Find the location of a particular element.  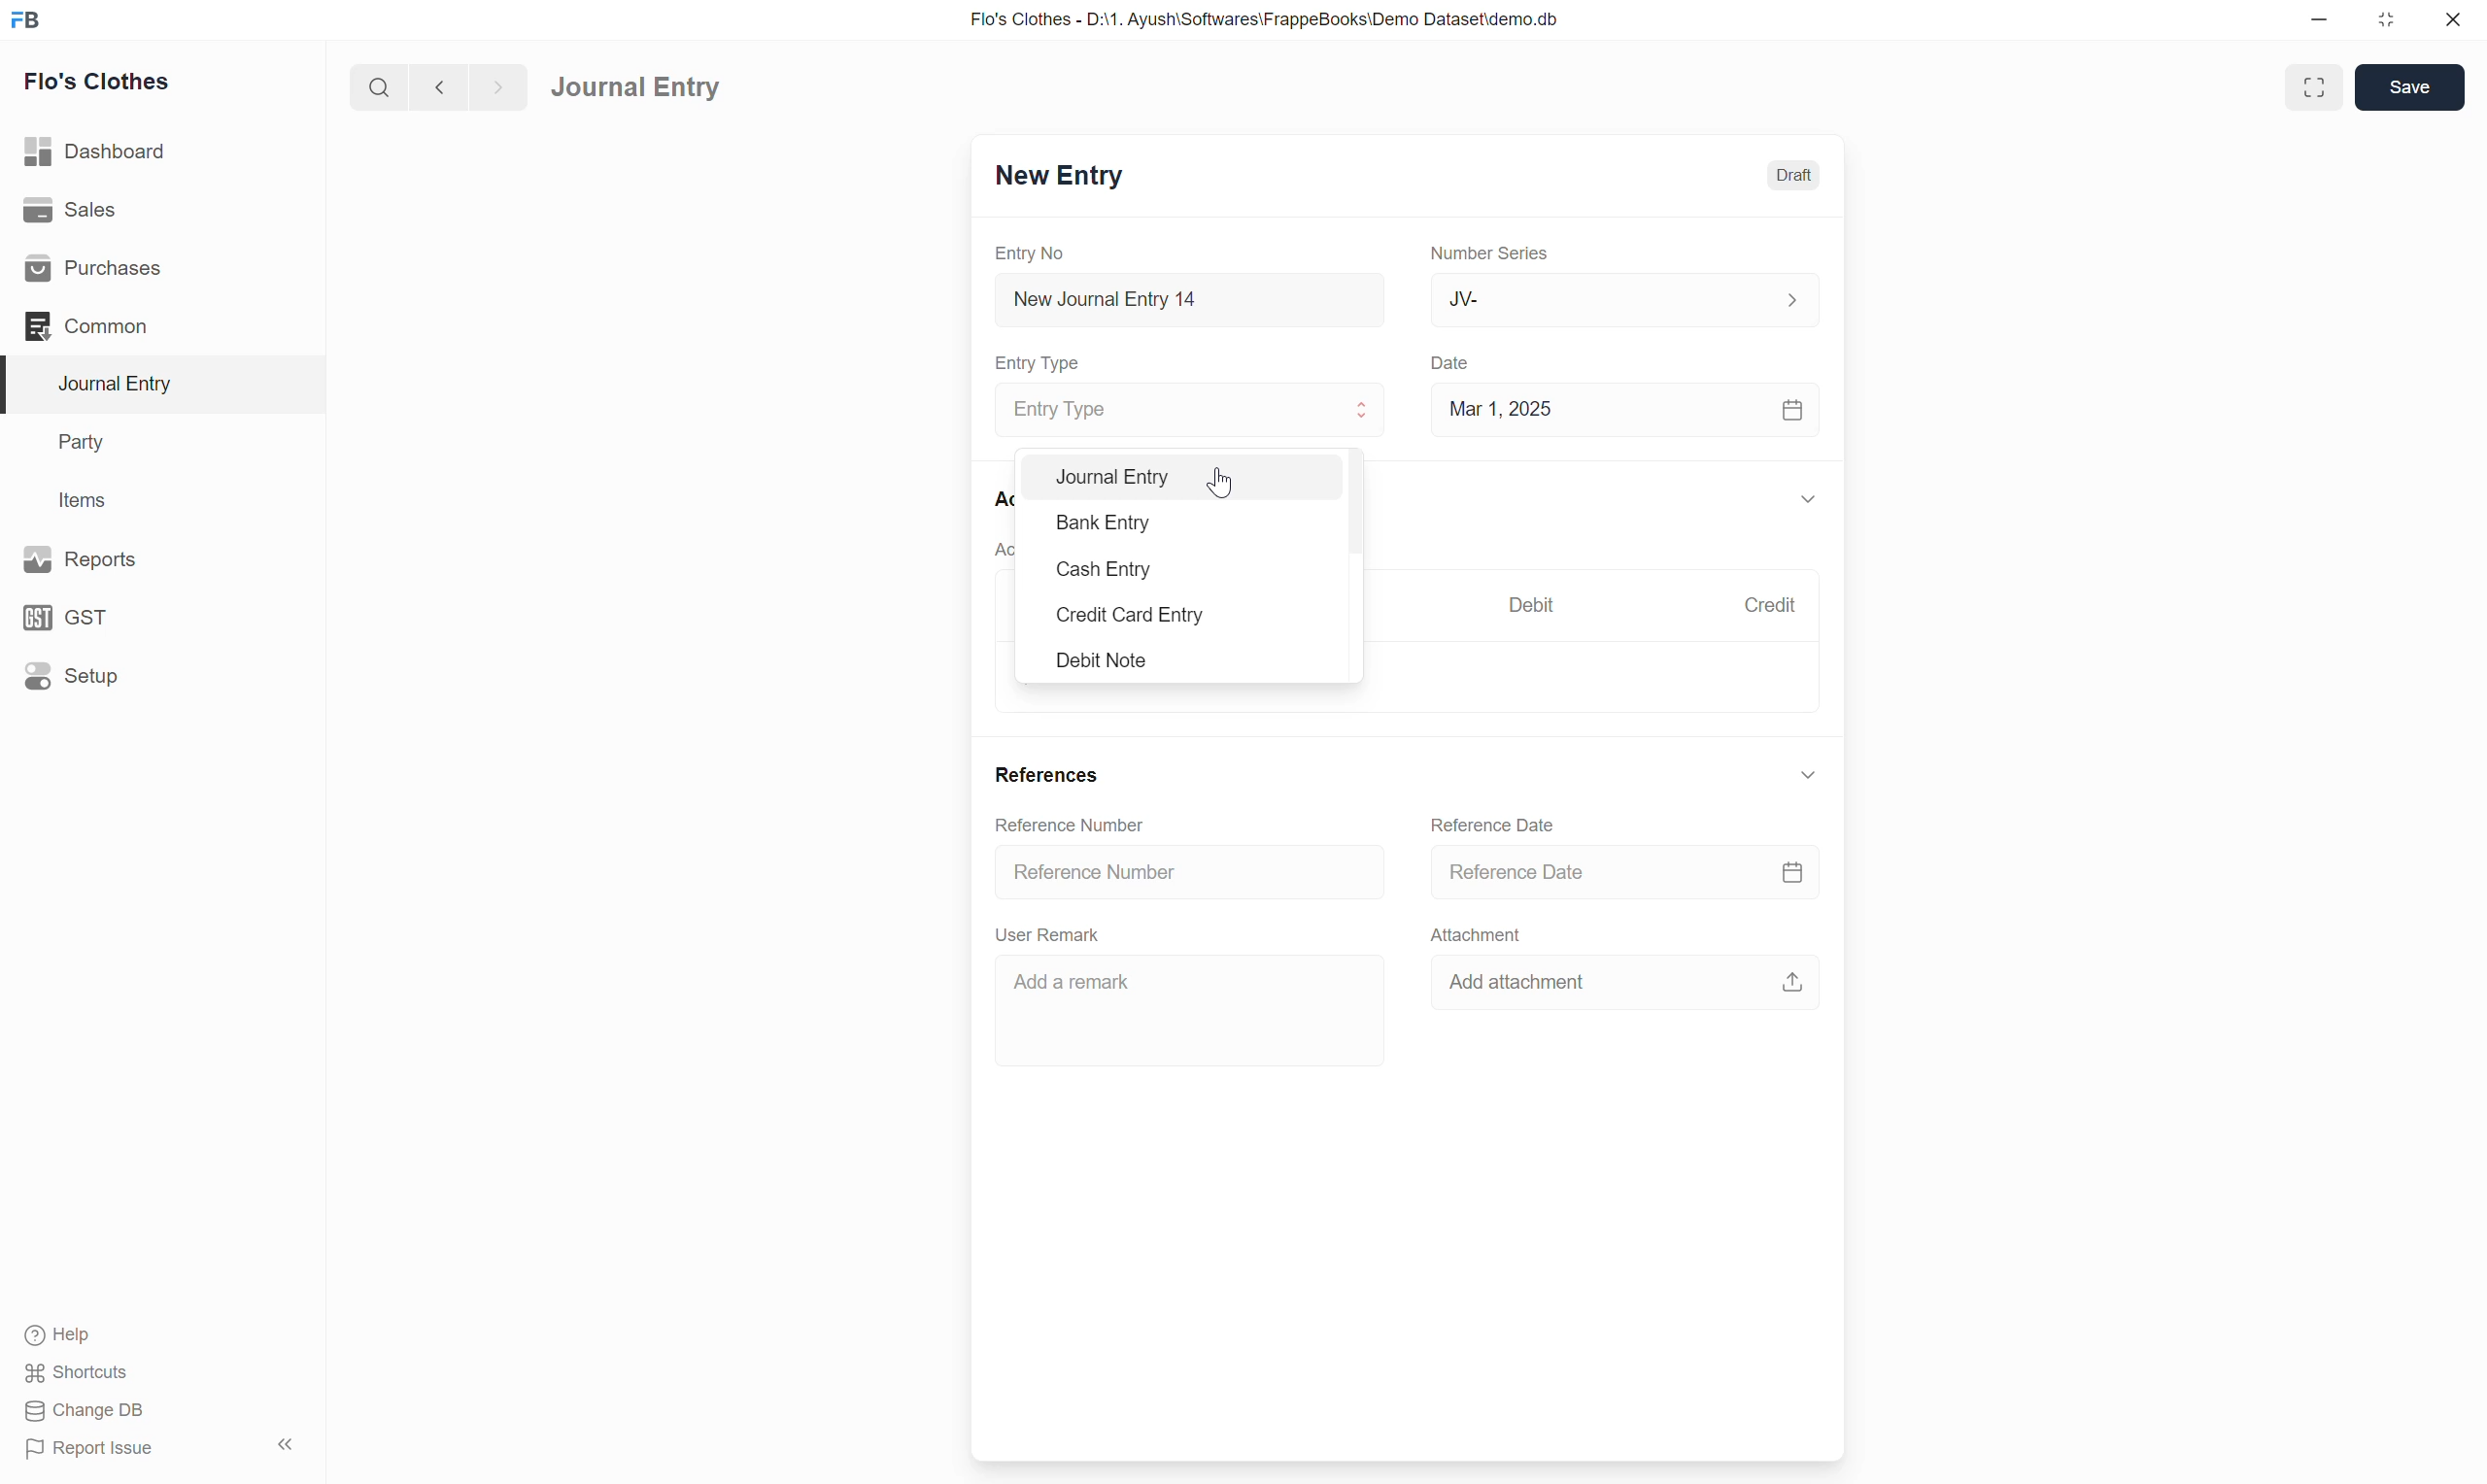

scroll bar is located at coordinates (1358, 538).